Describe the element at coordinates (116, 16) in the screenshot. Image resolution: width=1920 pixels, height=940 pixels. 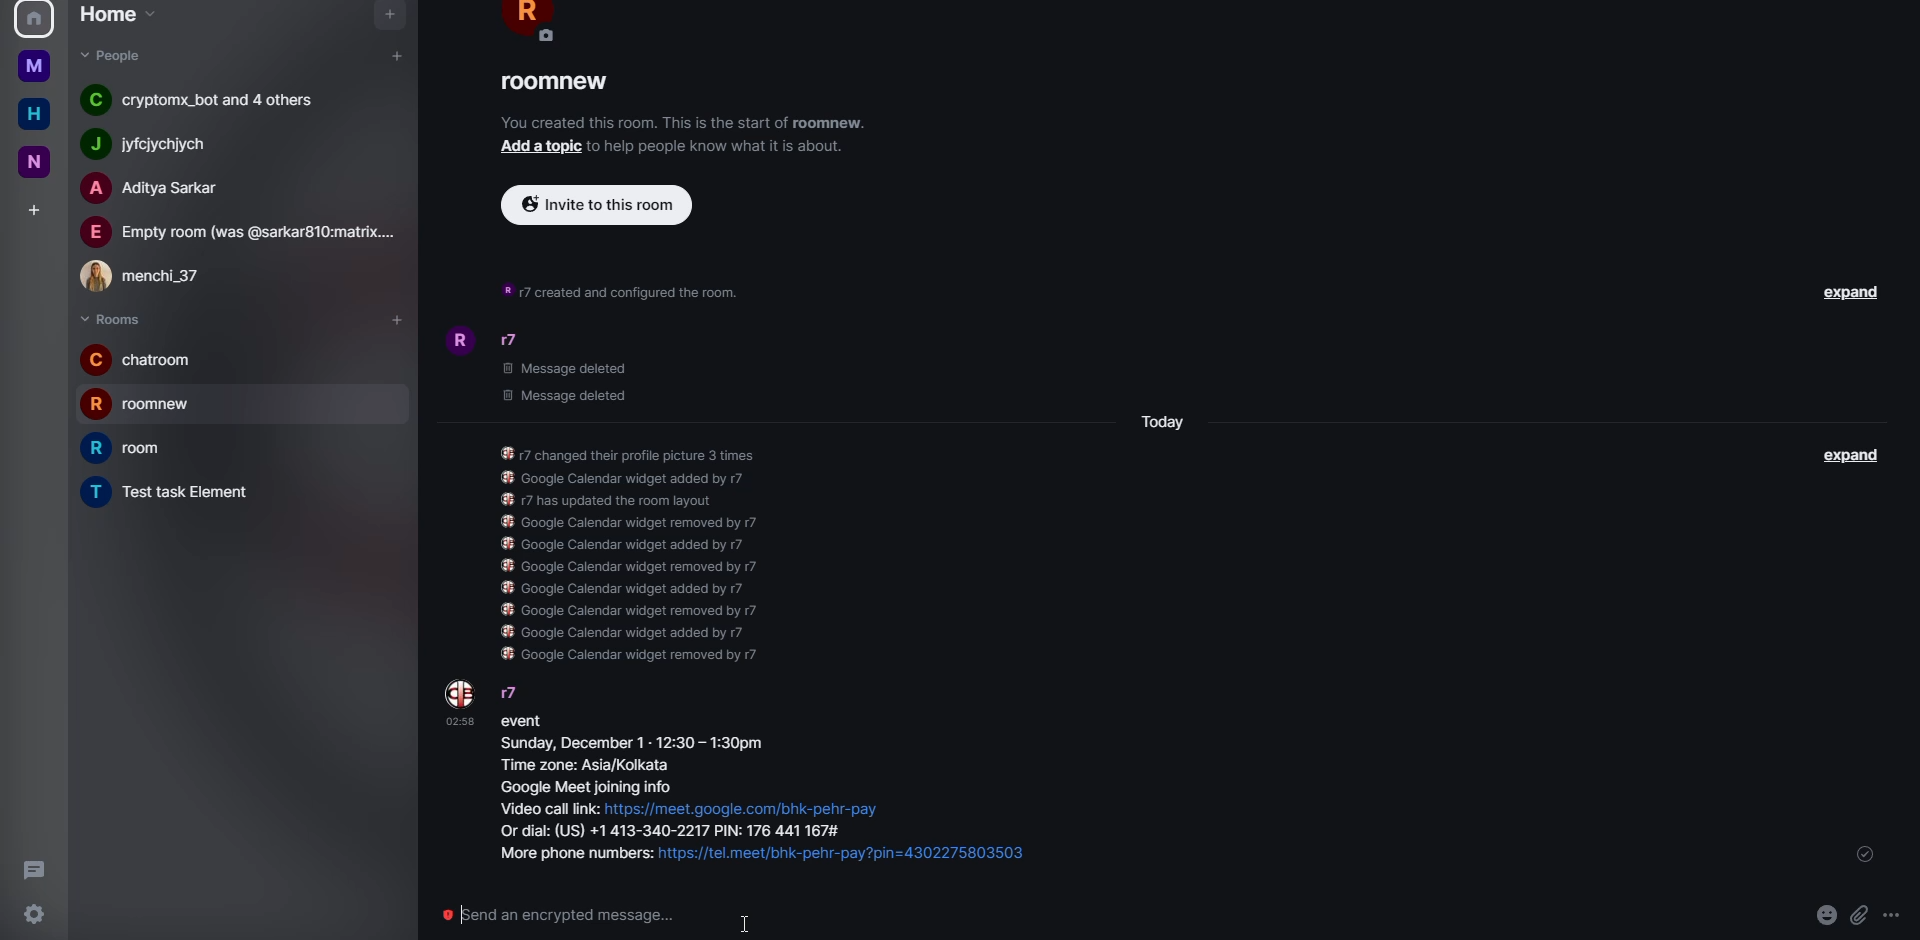
I see `home` at that location.